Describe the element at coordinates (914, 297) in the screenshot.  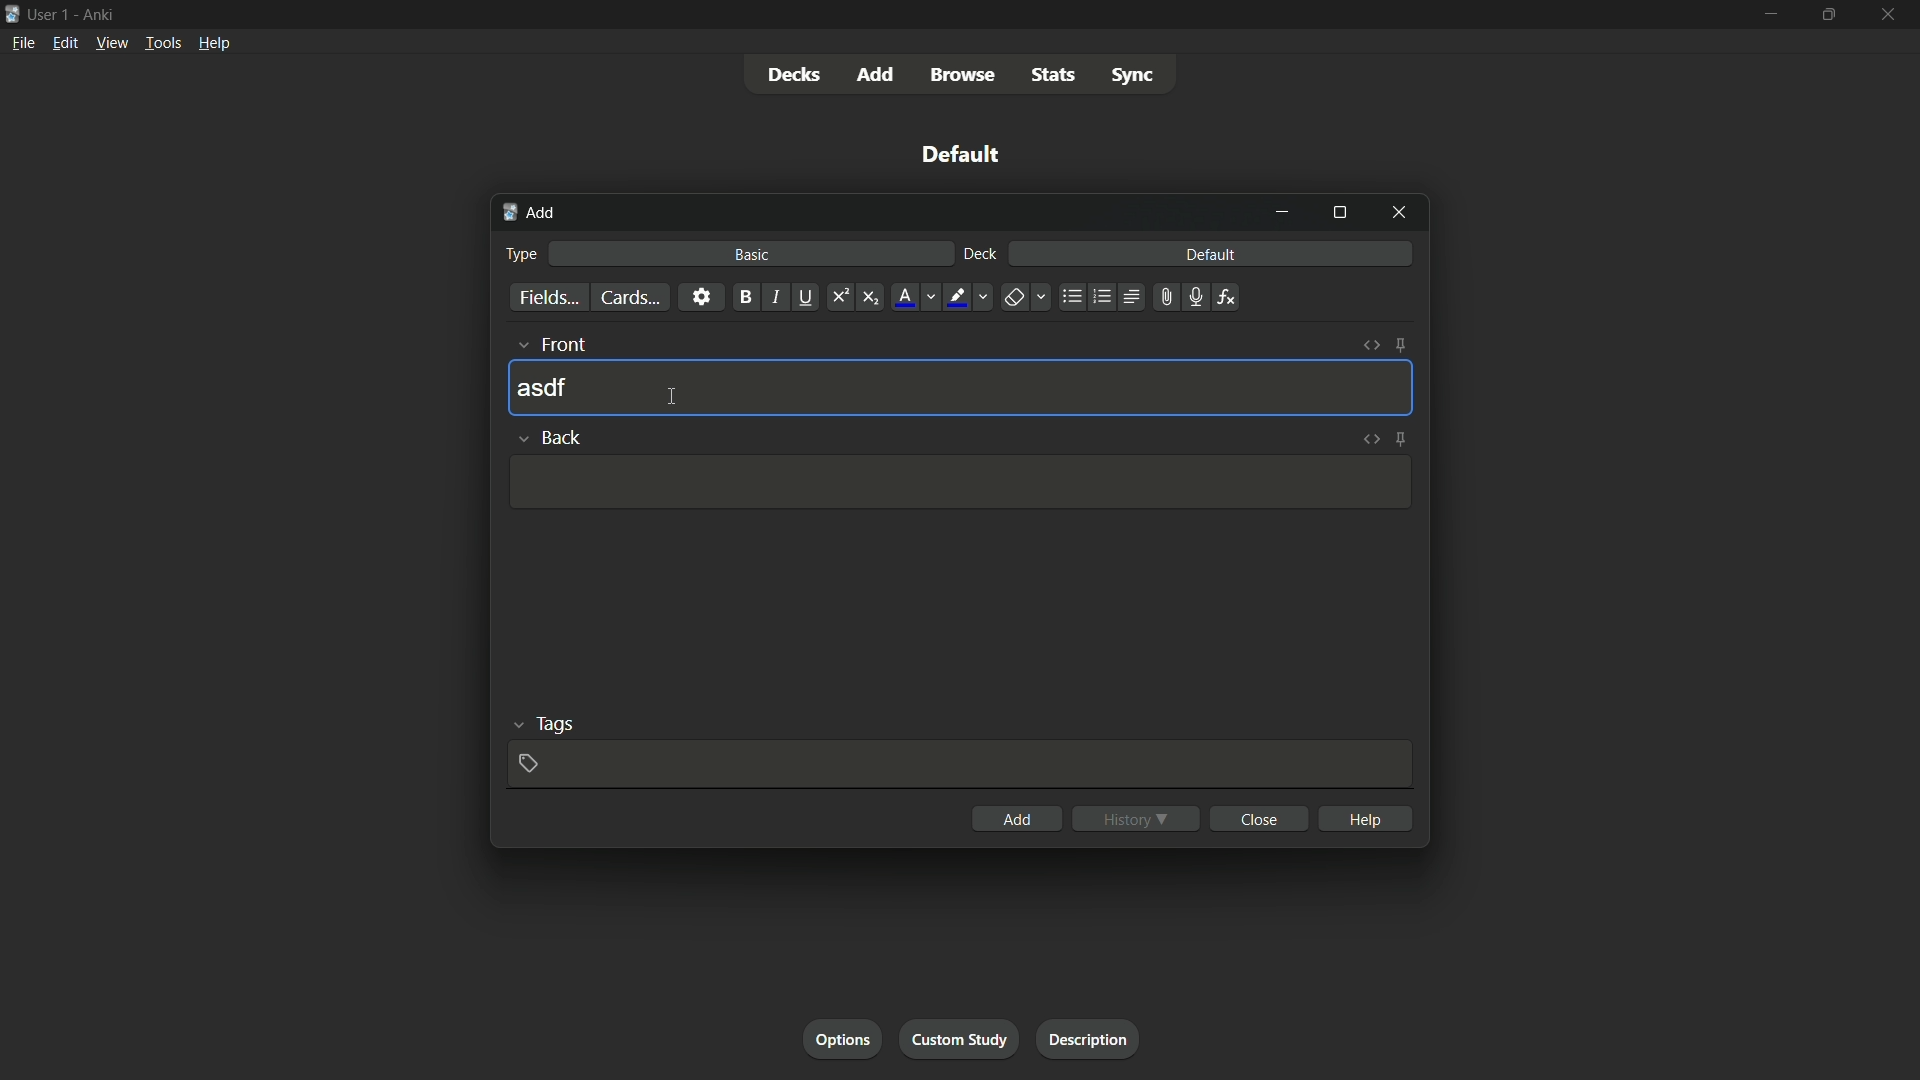
I see `font color` at that location.